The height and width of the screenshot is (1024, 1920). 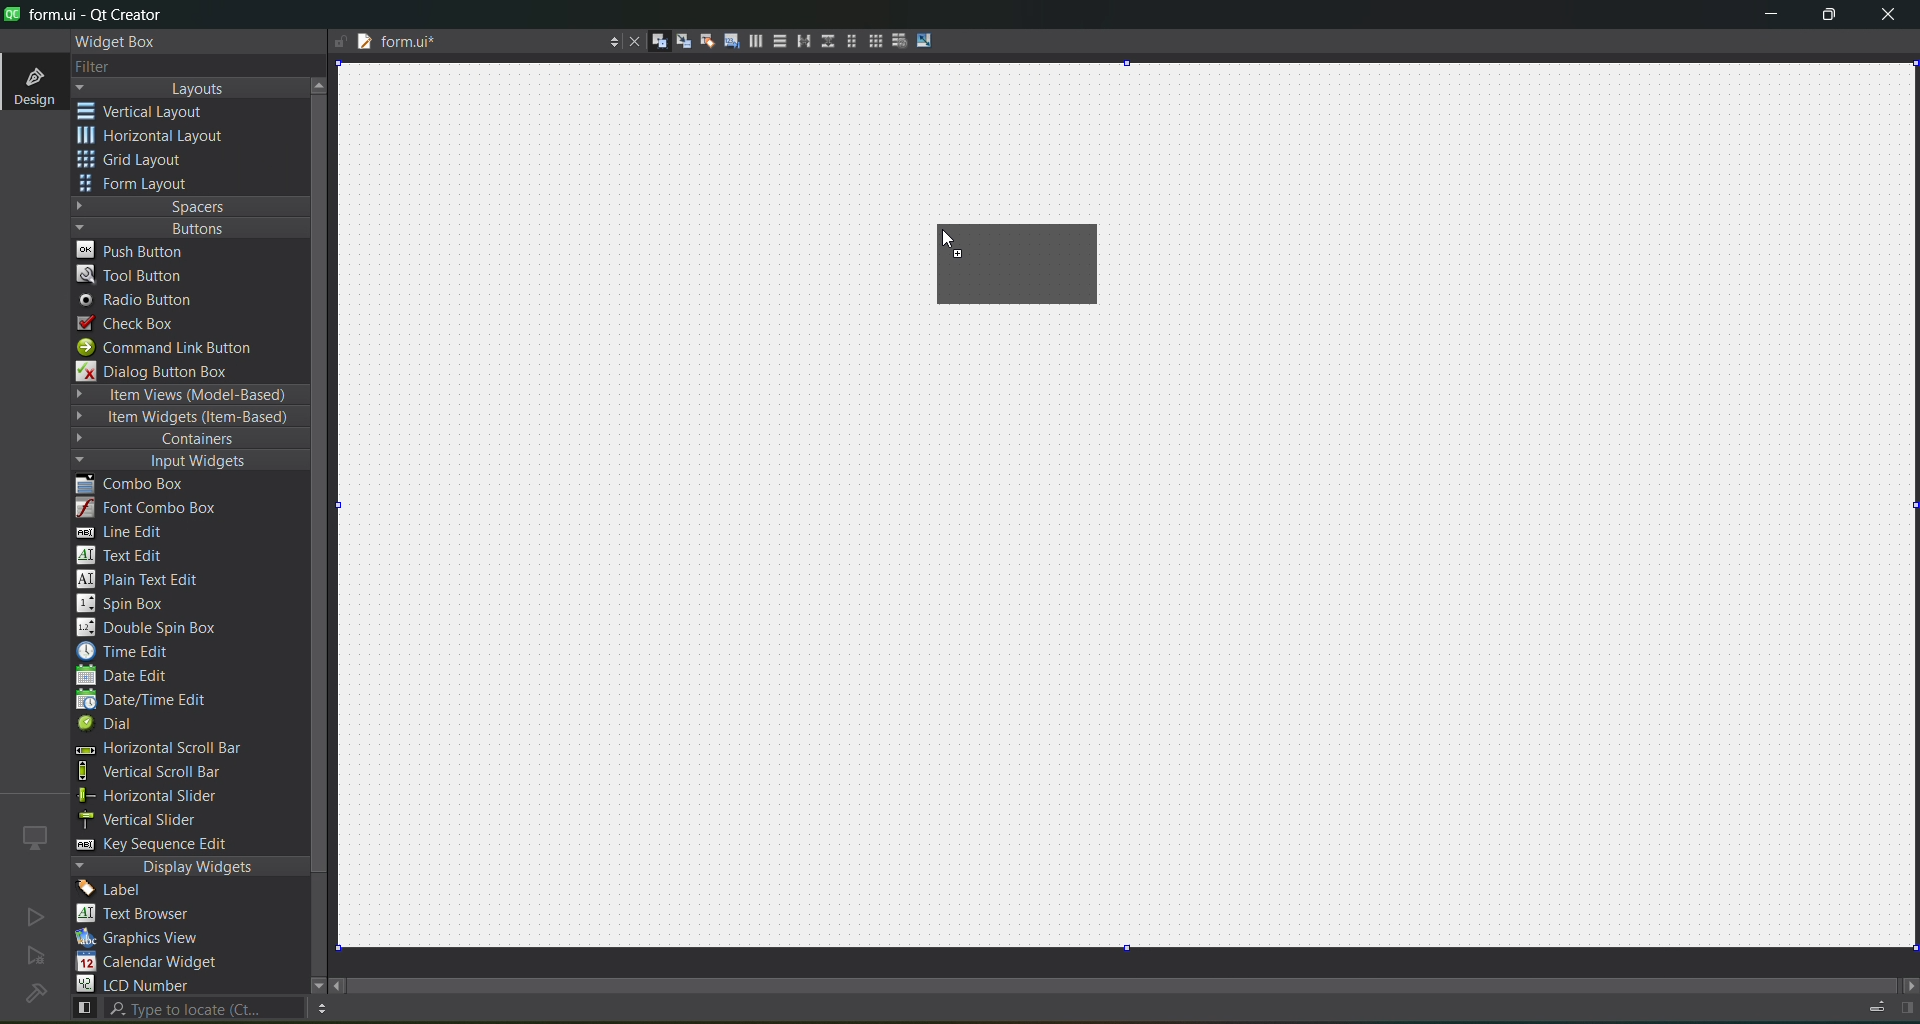 I want to click on display widgets, so click(x=191, y=867).